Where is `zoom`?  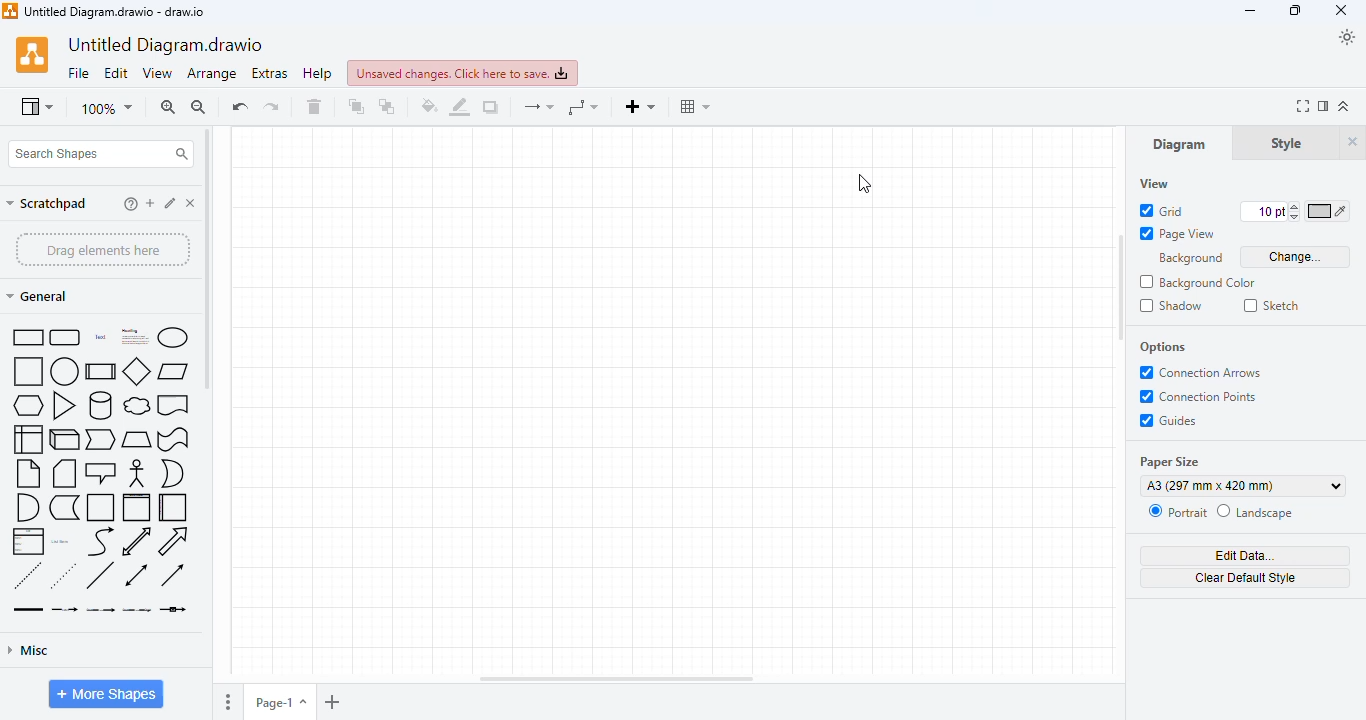 zoom is located at coordinates (107, 110).